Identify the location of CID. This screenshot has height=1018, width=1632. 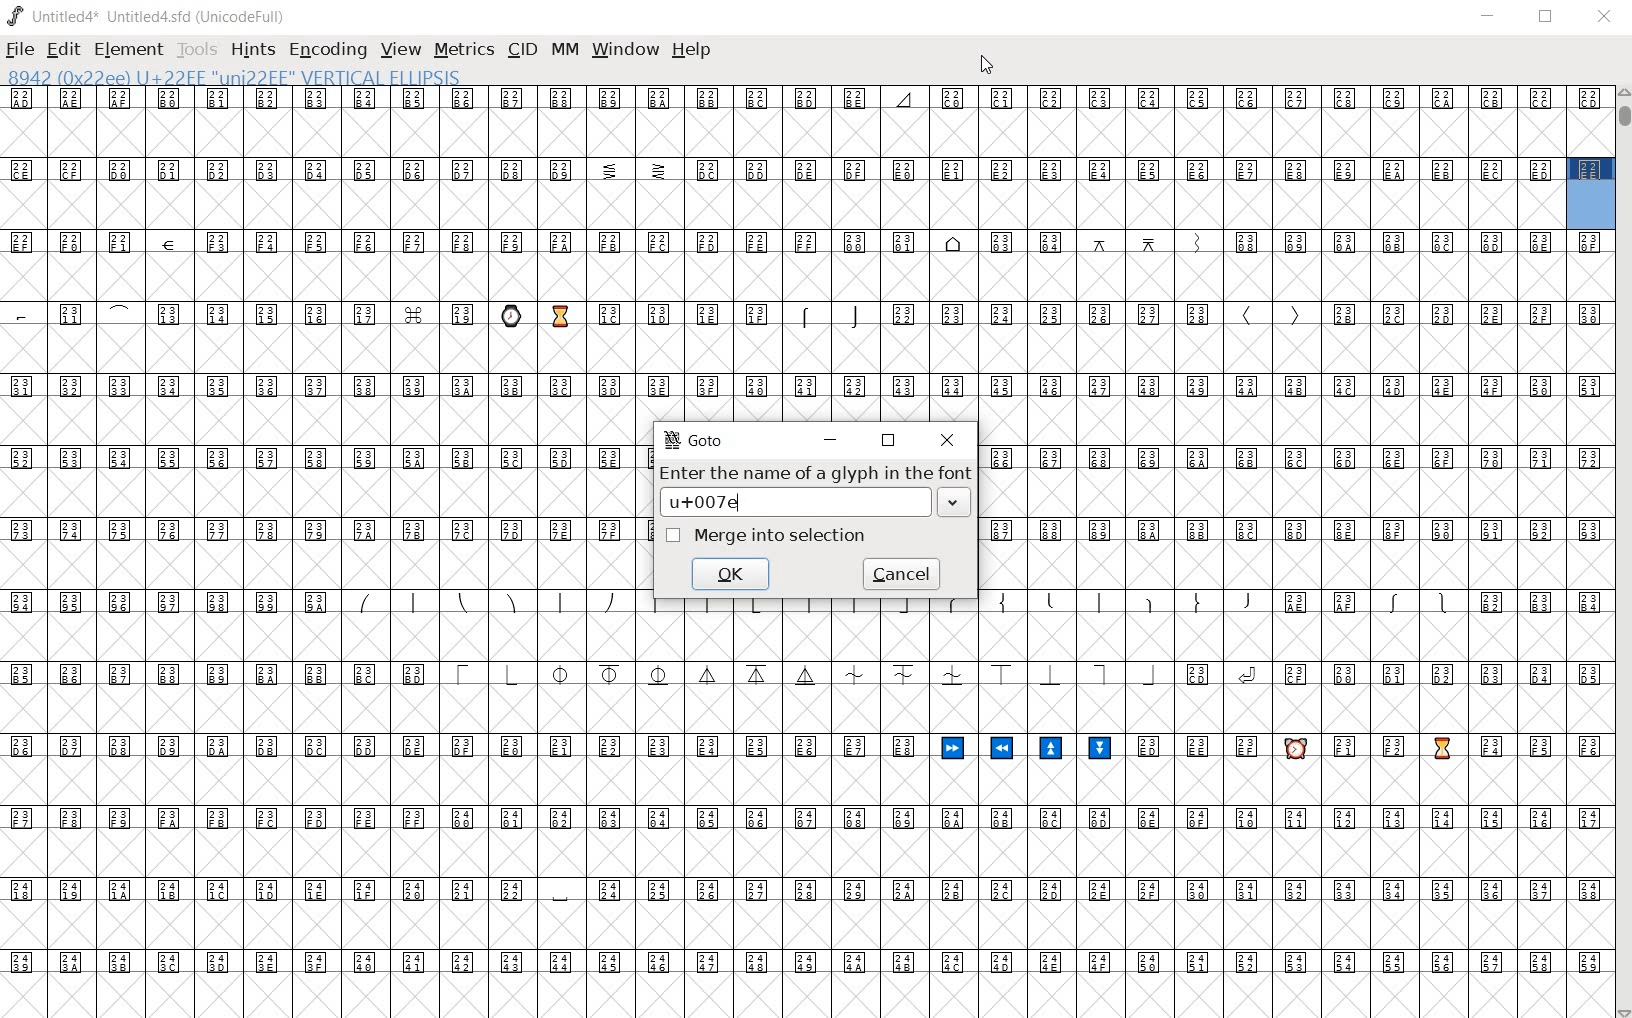
(521, 49).